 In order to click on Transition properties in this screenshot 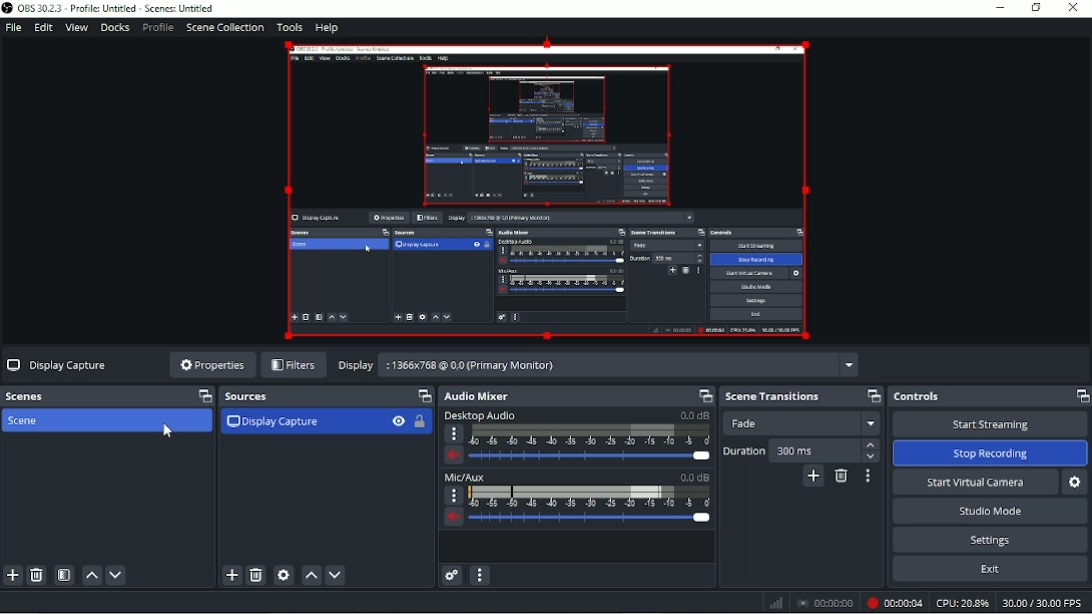, I will do `click(868, 476)`.